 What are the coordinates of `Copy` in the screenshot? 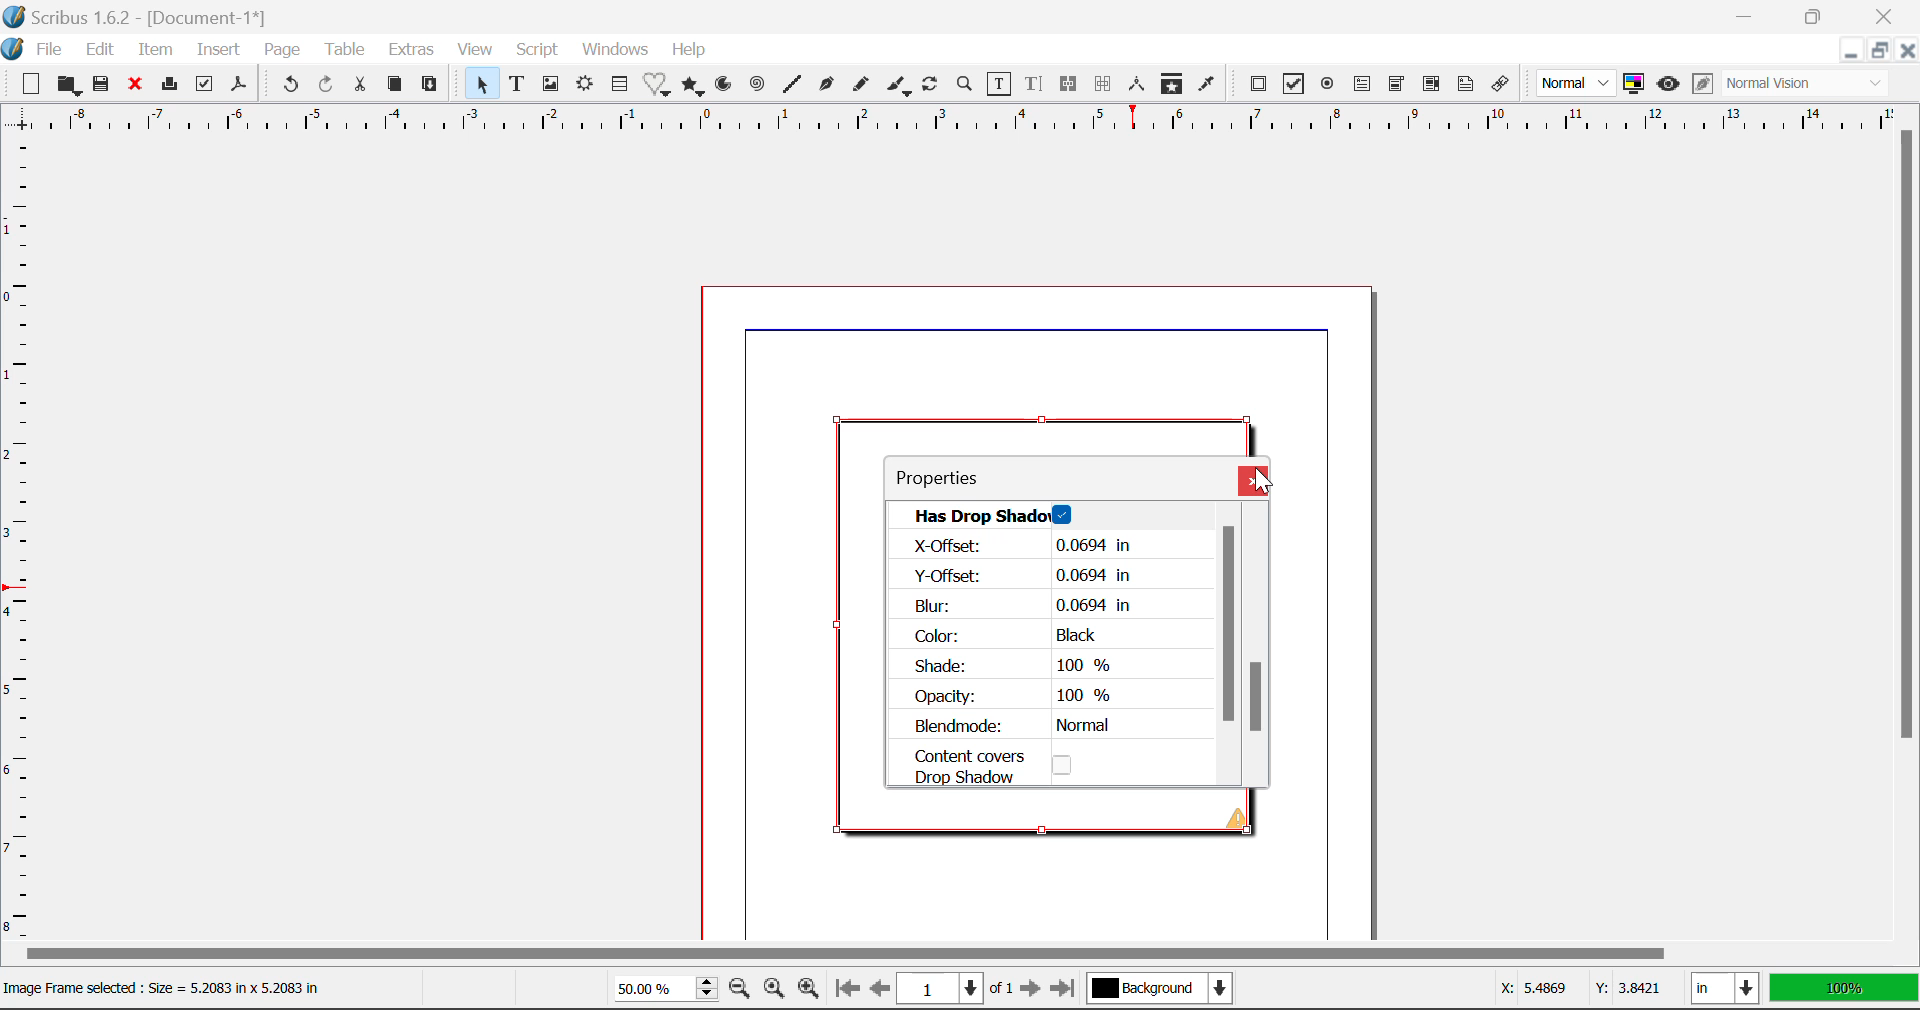 It's located at (395, 87).